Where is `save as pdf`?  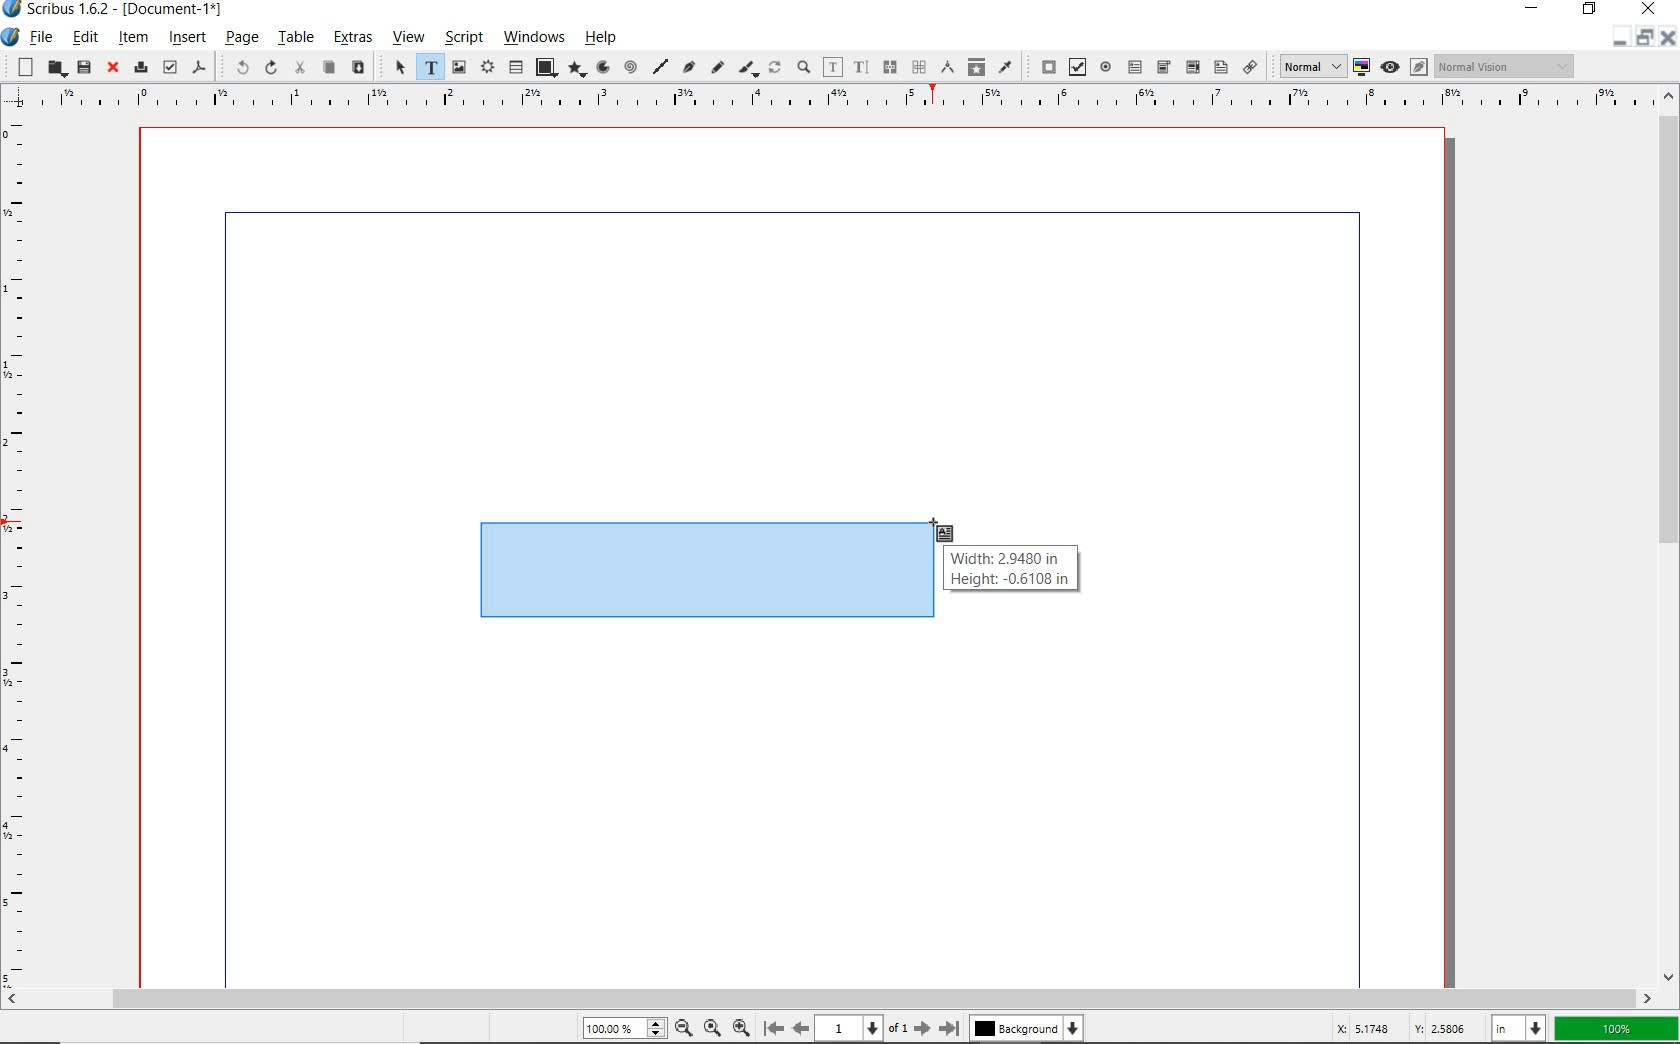
save as pdf is located at coordinates (200, 69).